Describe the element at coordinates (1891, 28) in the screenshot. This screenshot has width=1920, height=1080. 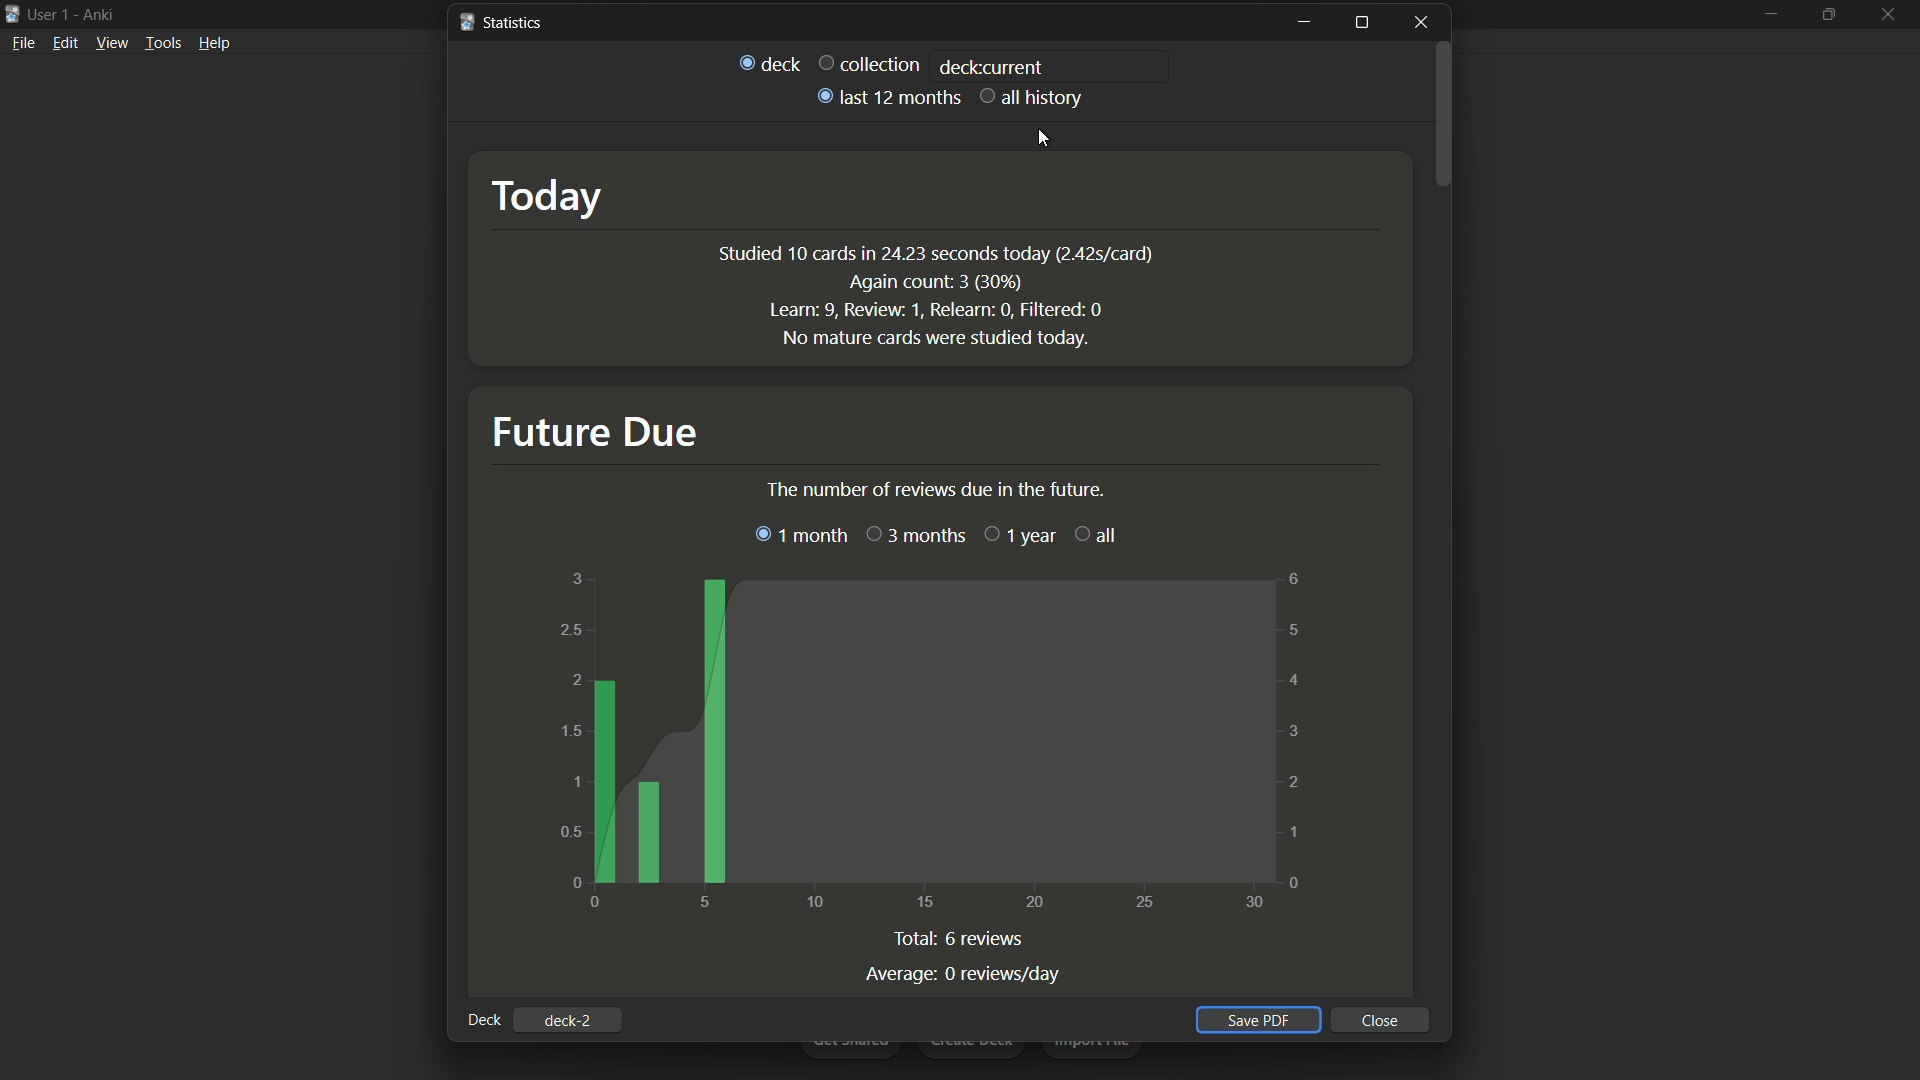
I see `Close app` at that location.